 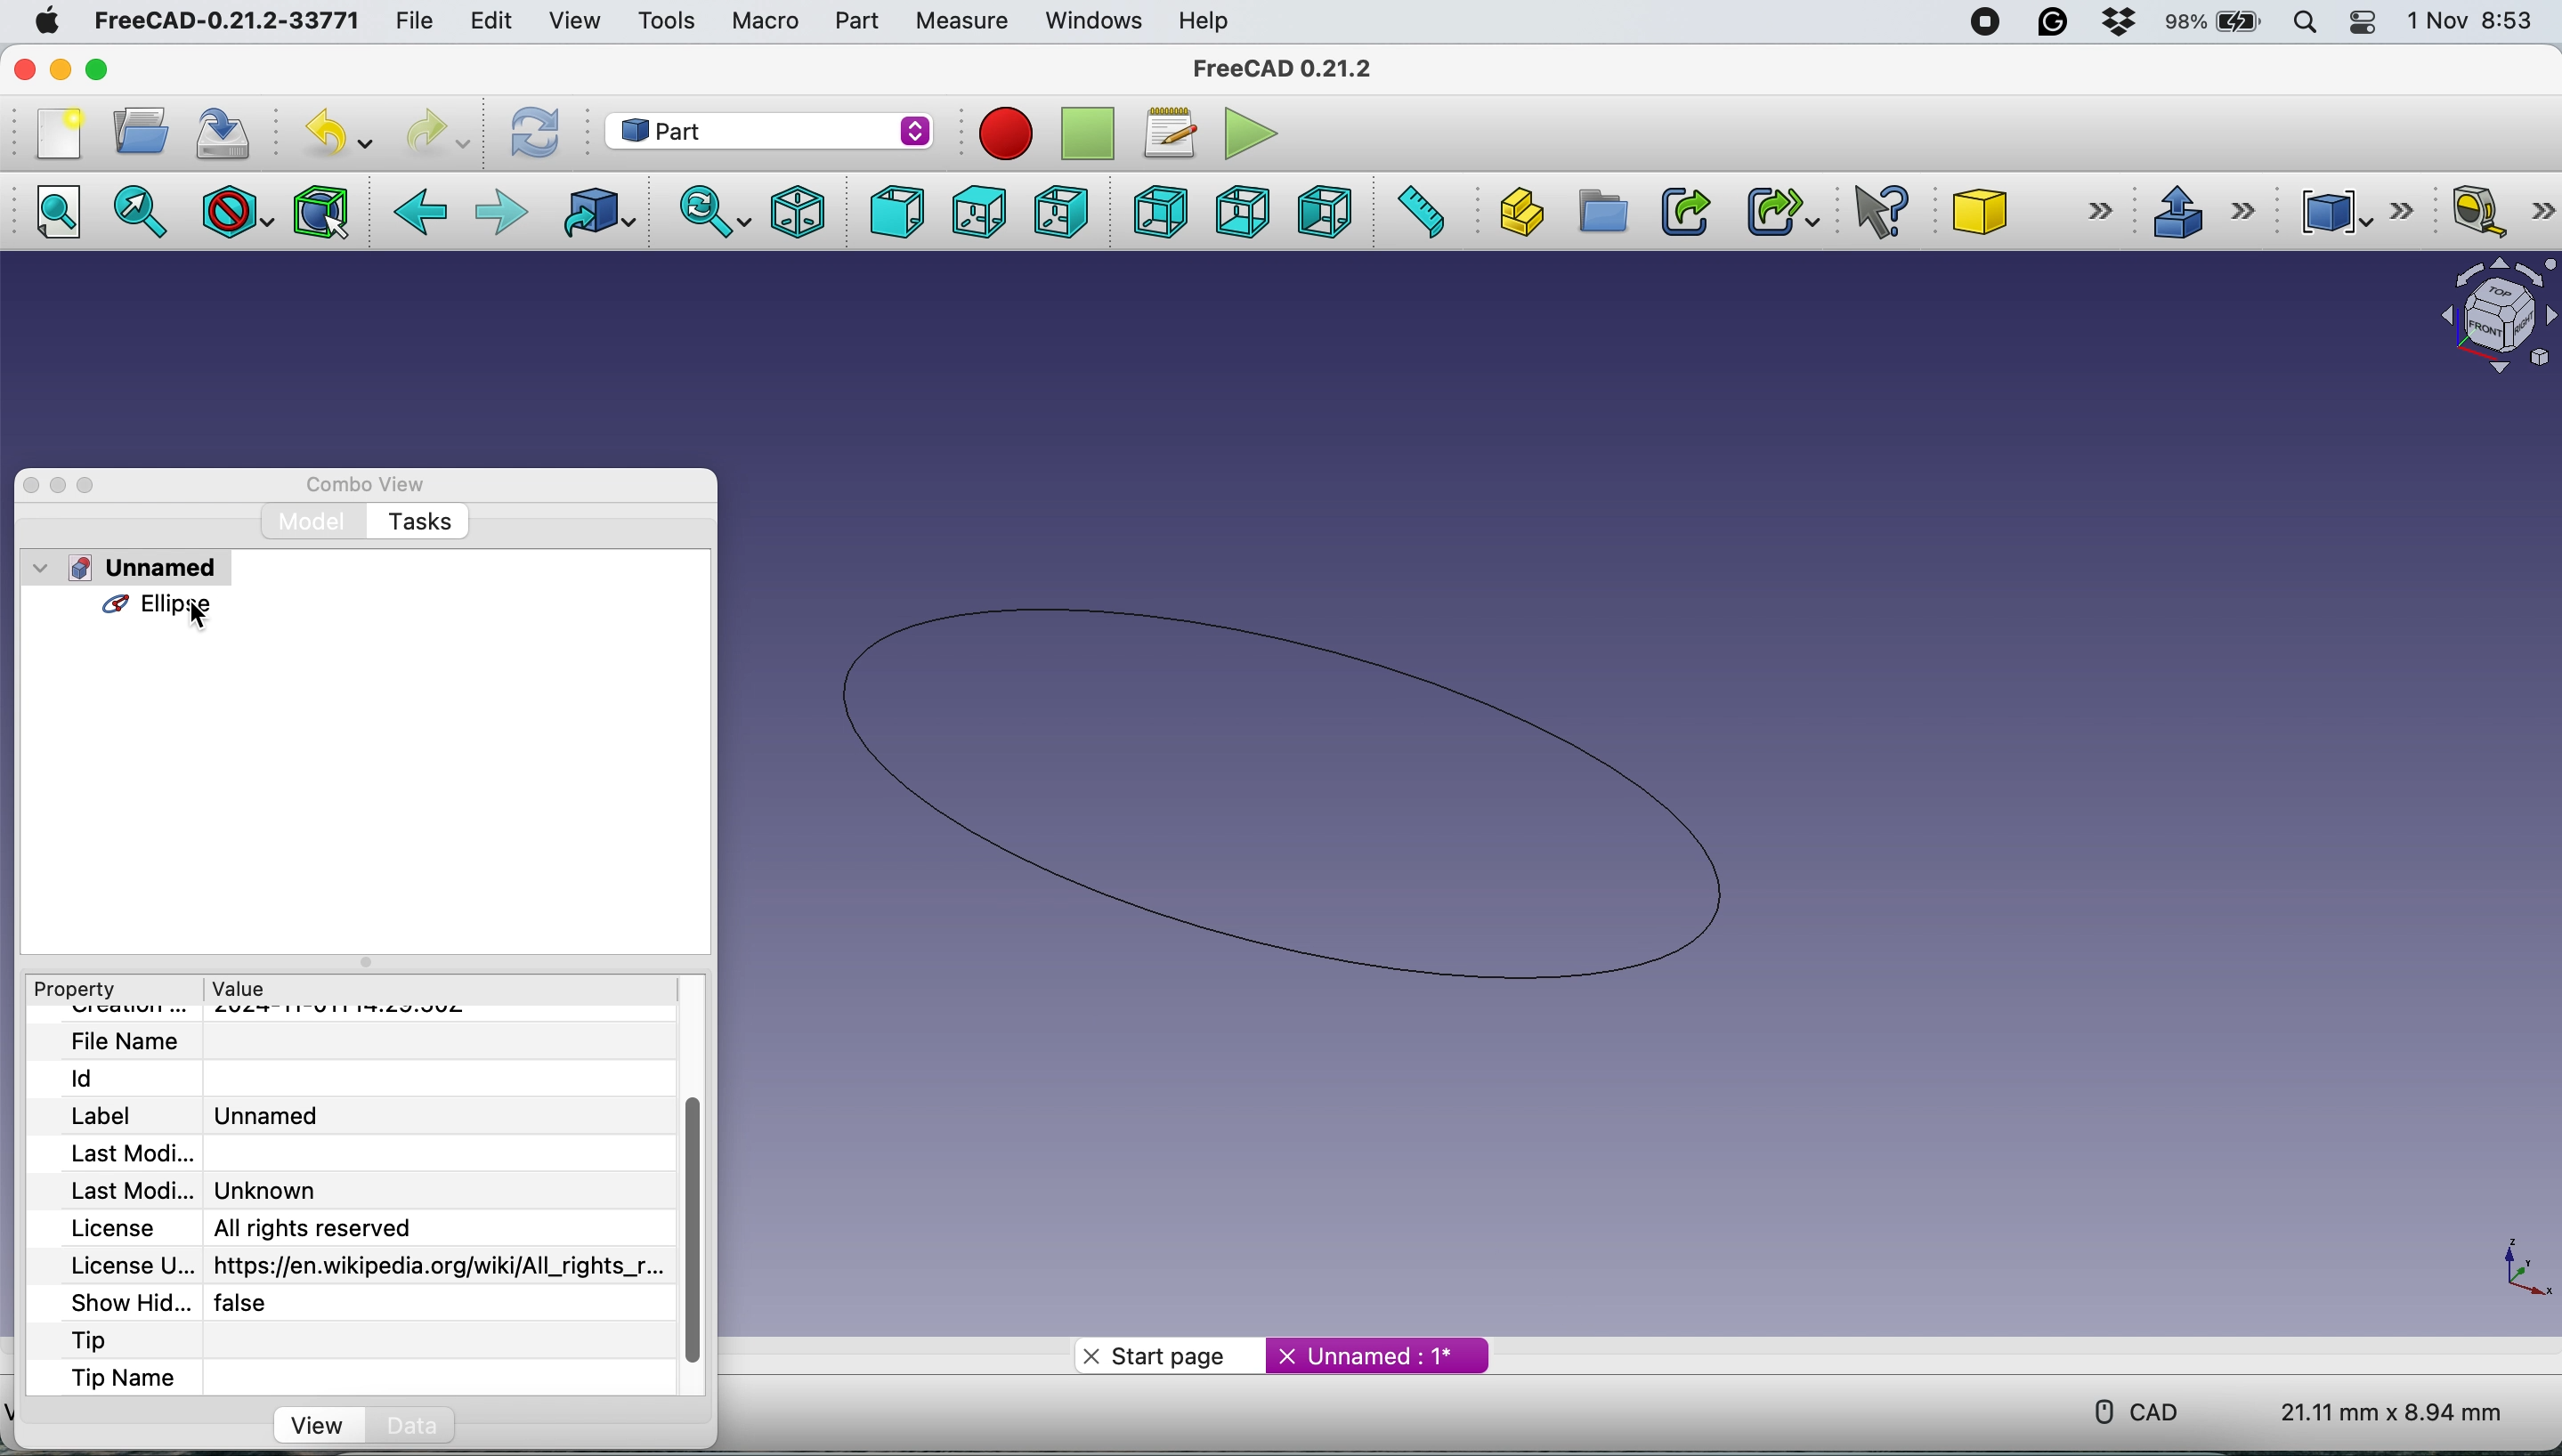 What do you see at coordinates (318, 520) in the screenshot?
I see `model` at bounding box center [318, 520].